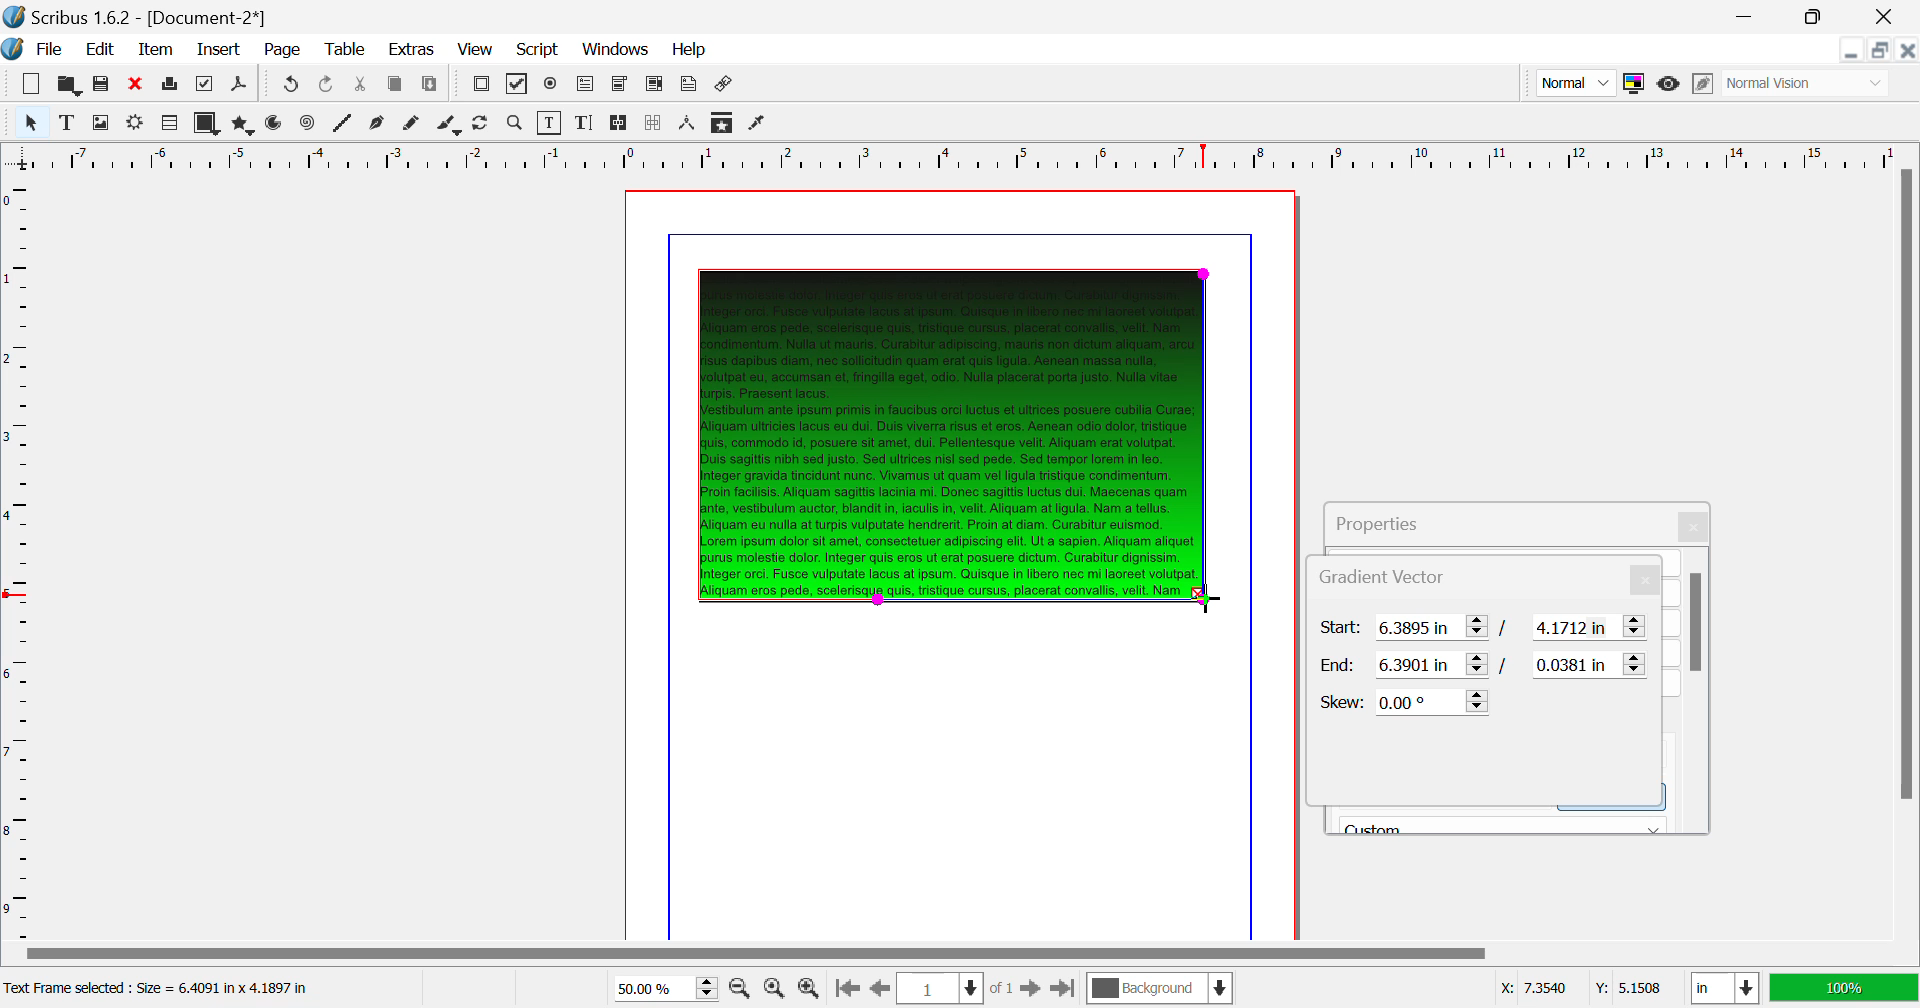 The height and width of the screenshot is (1008, 1920). I want to click on Polygons, so click(241, 124).